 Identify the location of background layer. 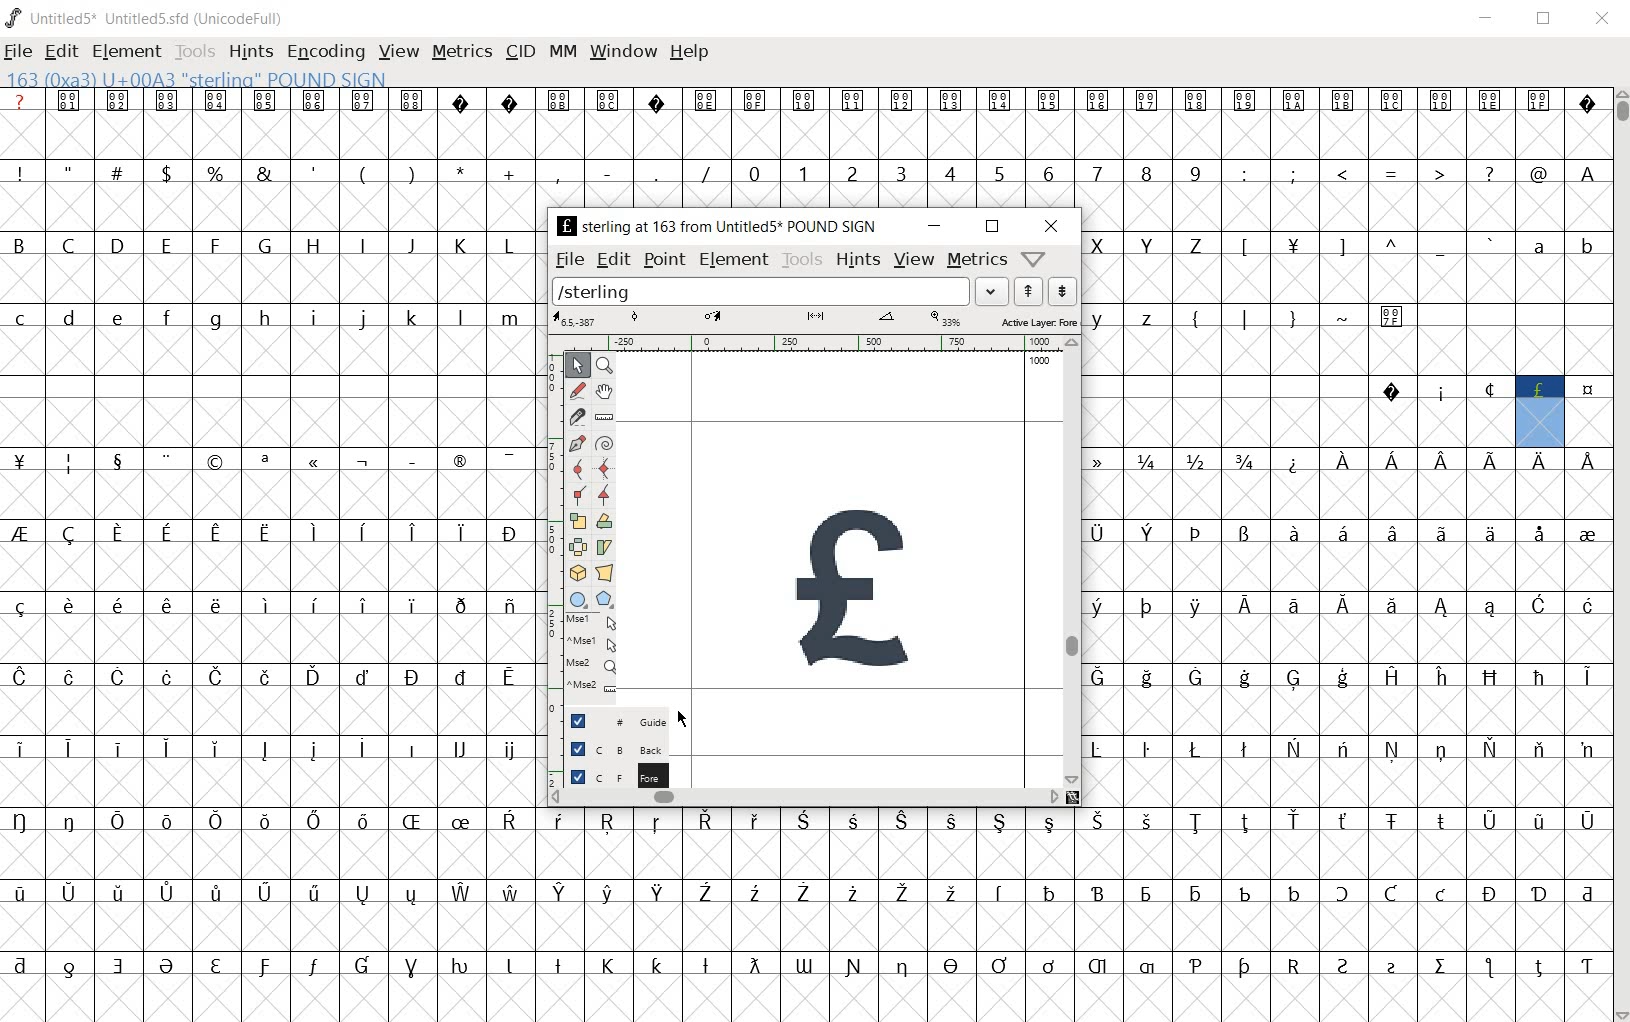
(614, 748).